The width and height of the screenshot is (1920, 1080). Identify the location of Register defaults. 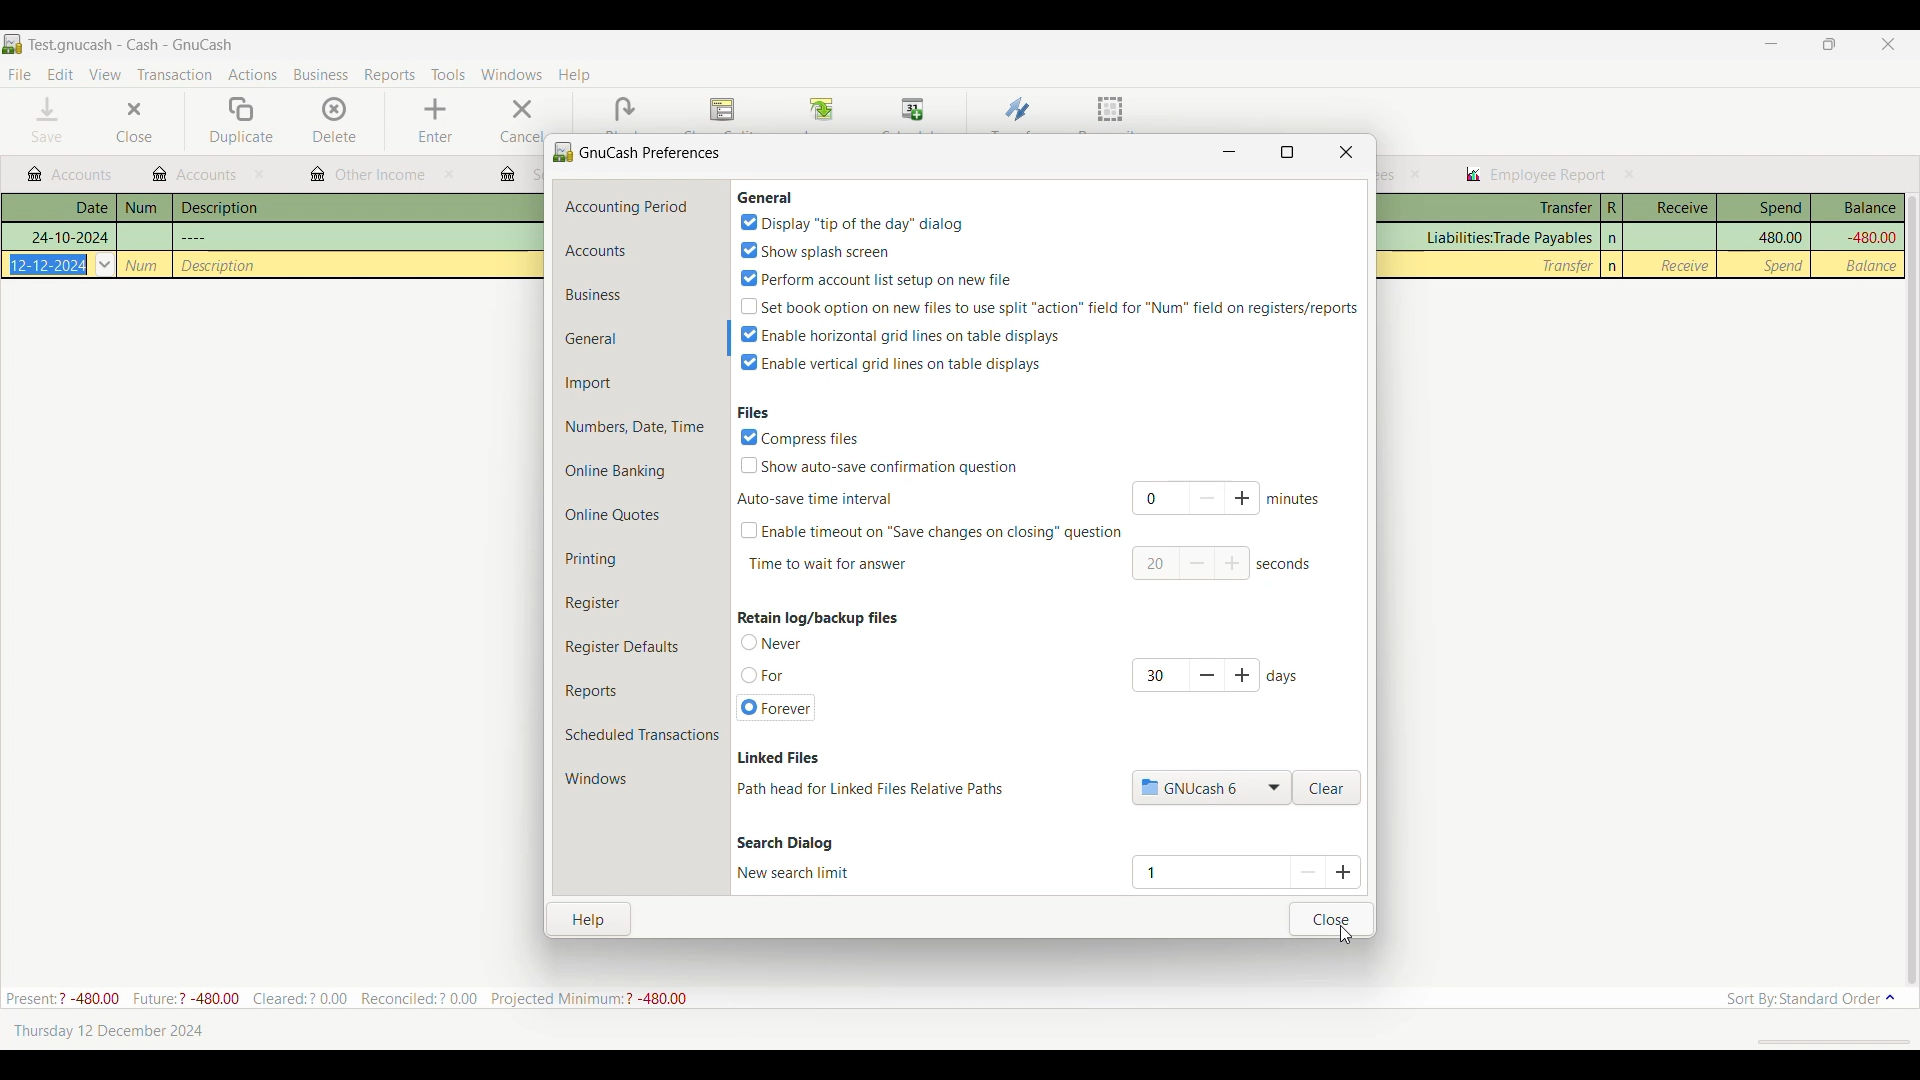
(643, 647).